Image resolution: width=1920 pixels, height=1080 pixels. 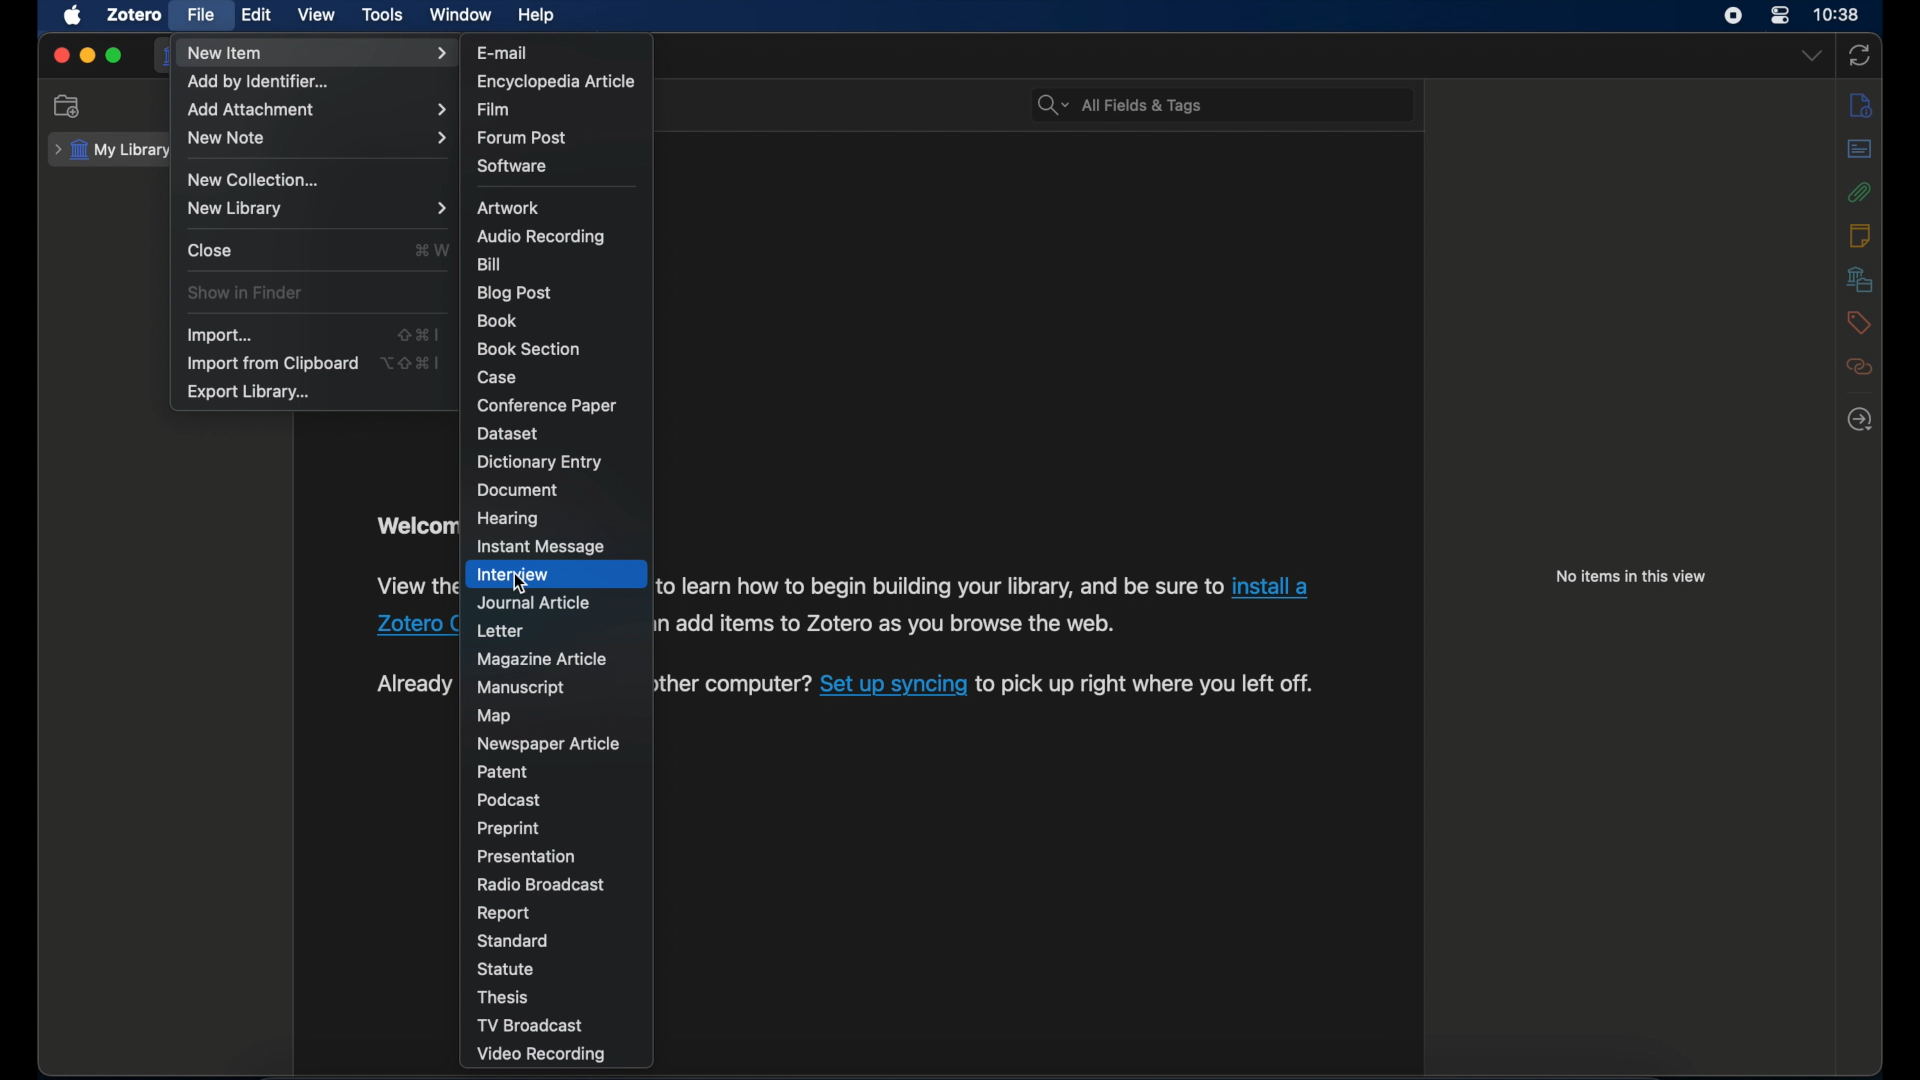 I want to click on e-mail, so click(x=508, y=53).